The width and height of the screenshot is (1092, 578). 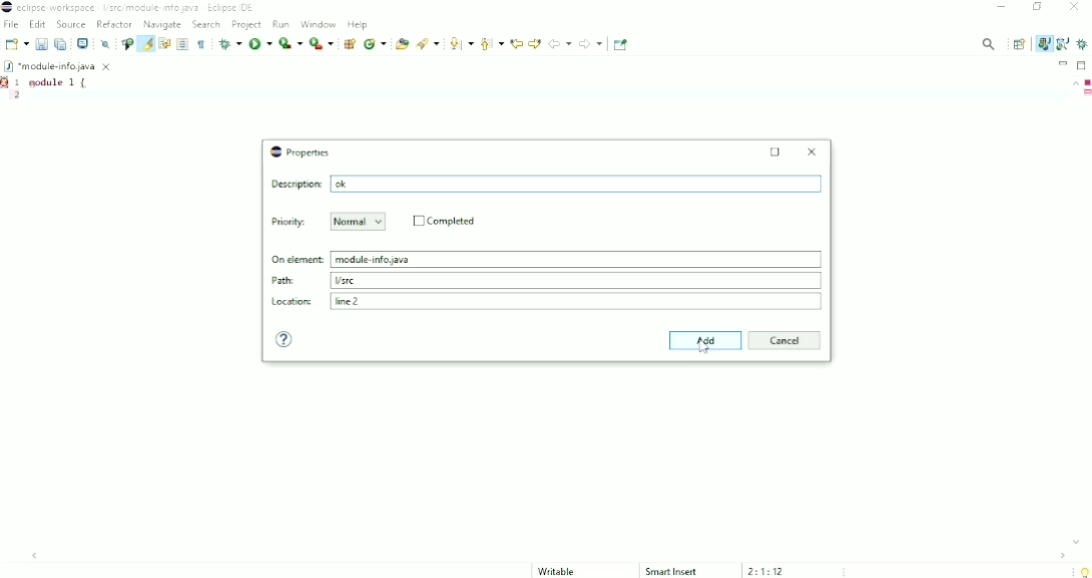 What do you see at coordinates (1063, 44) in the screenshot?
I see `Java Browsing` at bounding box center [1063, 44].